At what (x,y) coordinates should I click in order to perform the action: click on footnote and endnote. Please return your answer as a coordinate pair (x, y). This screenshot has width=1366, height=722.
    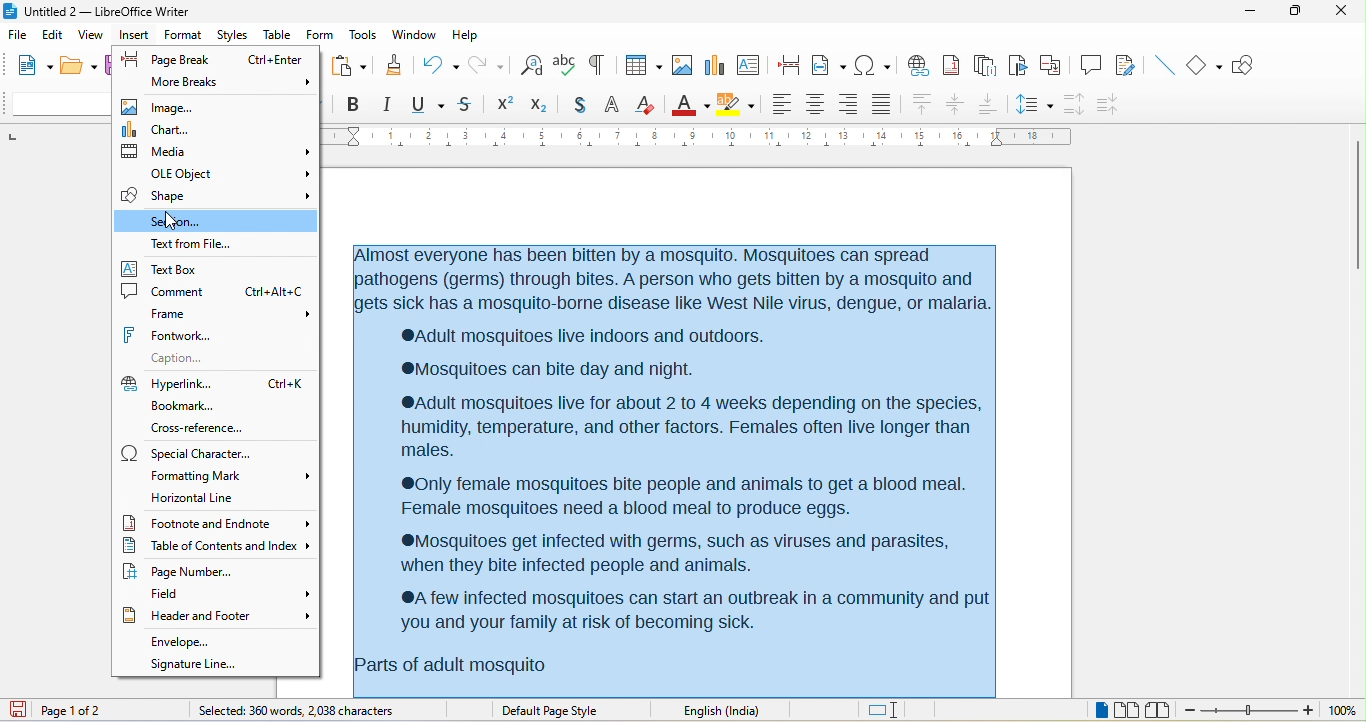
    Looking at the image, I should click on (219, 522).